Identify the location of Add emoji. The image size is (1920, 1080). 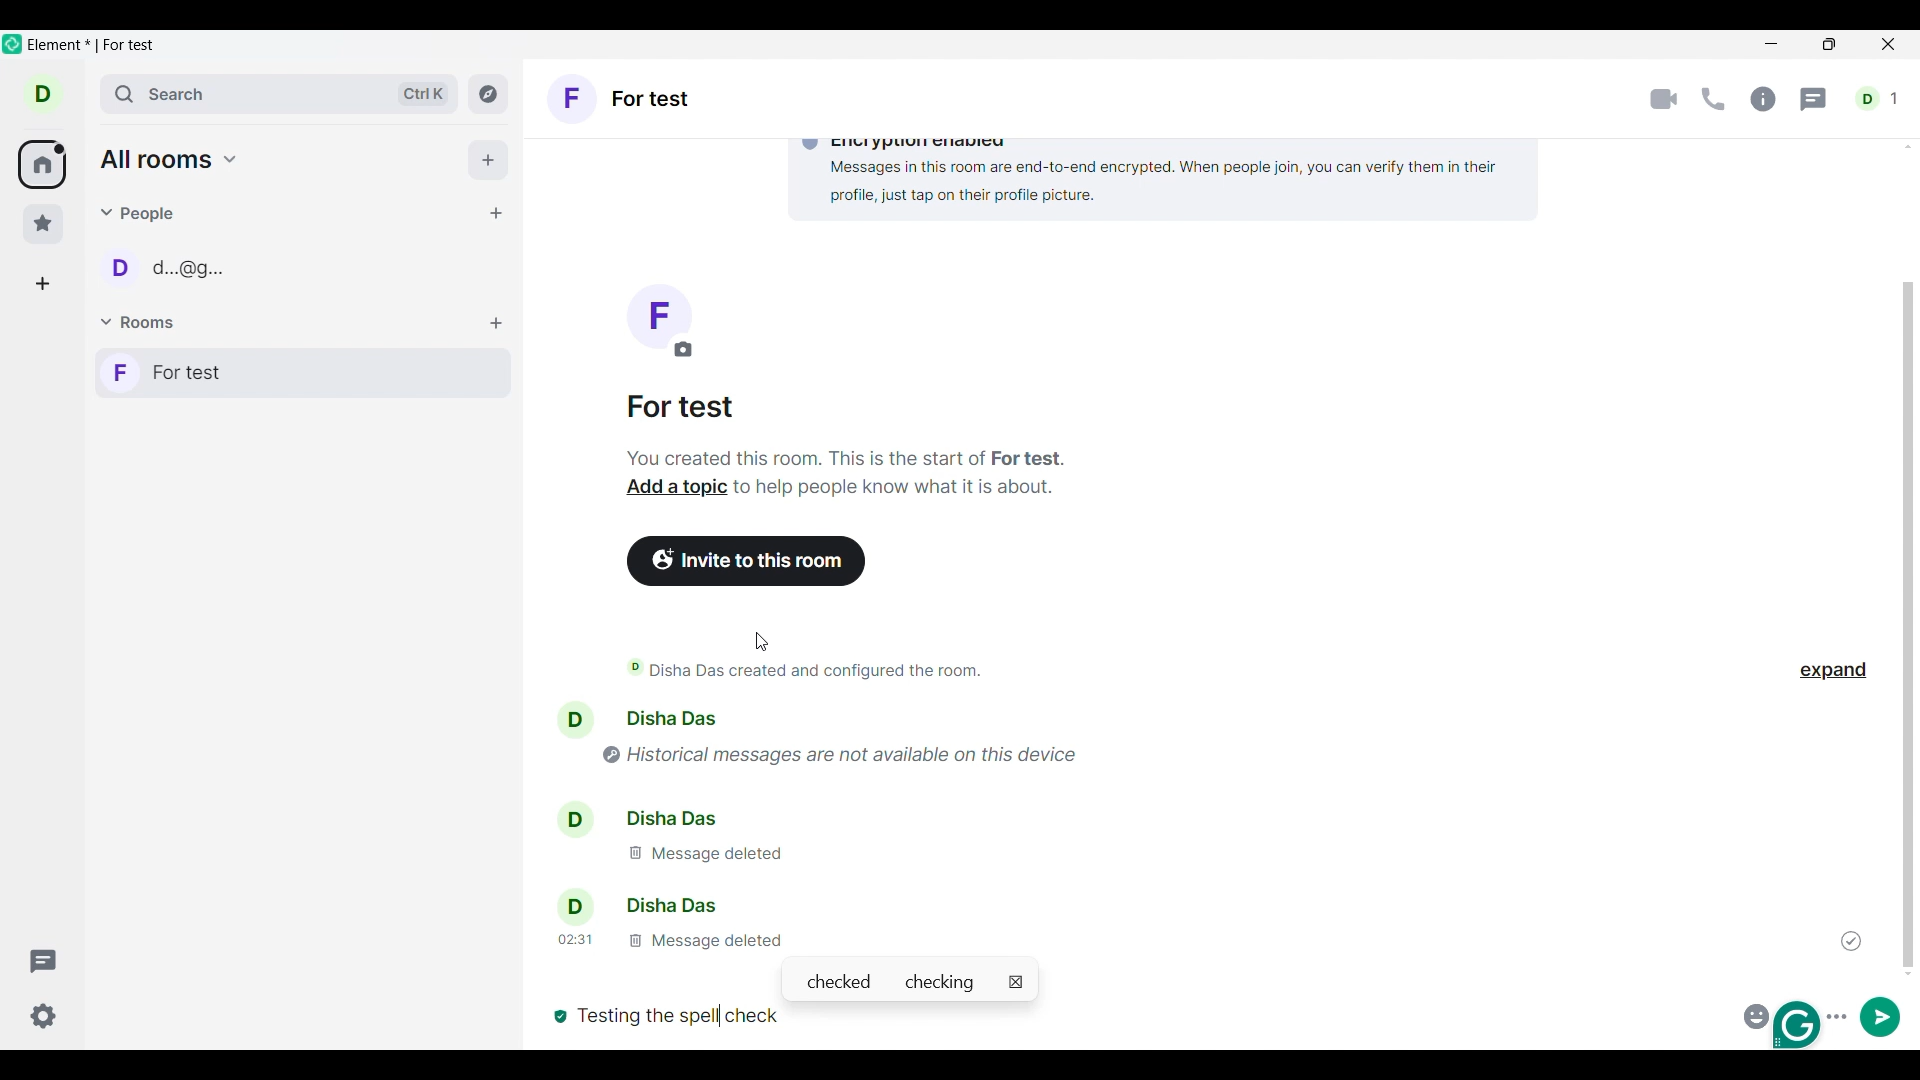
(1753, 1014).